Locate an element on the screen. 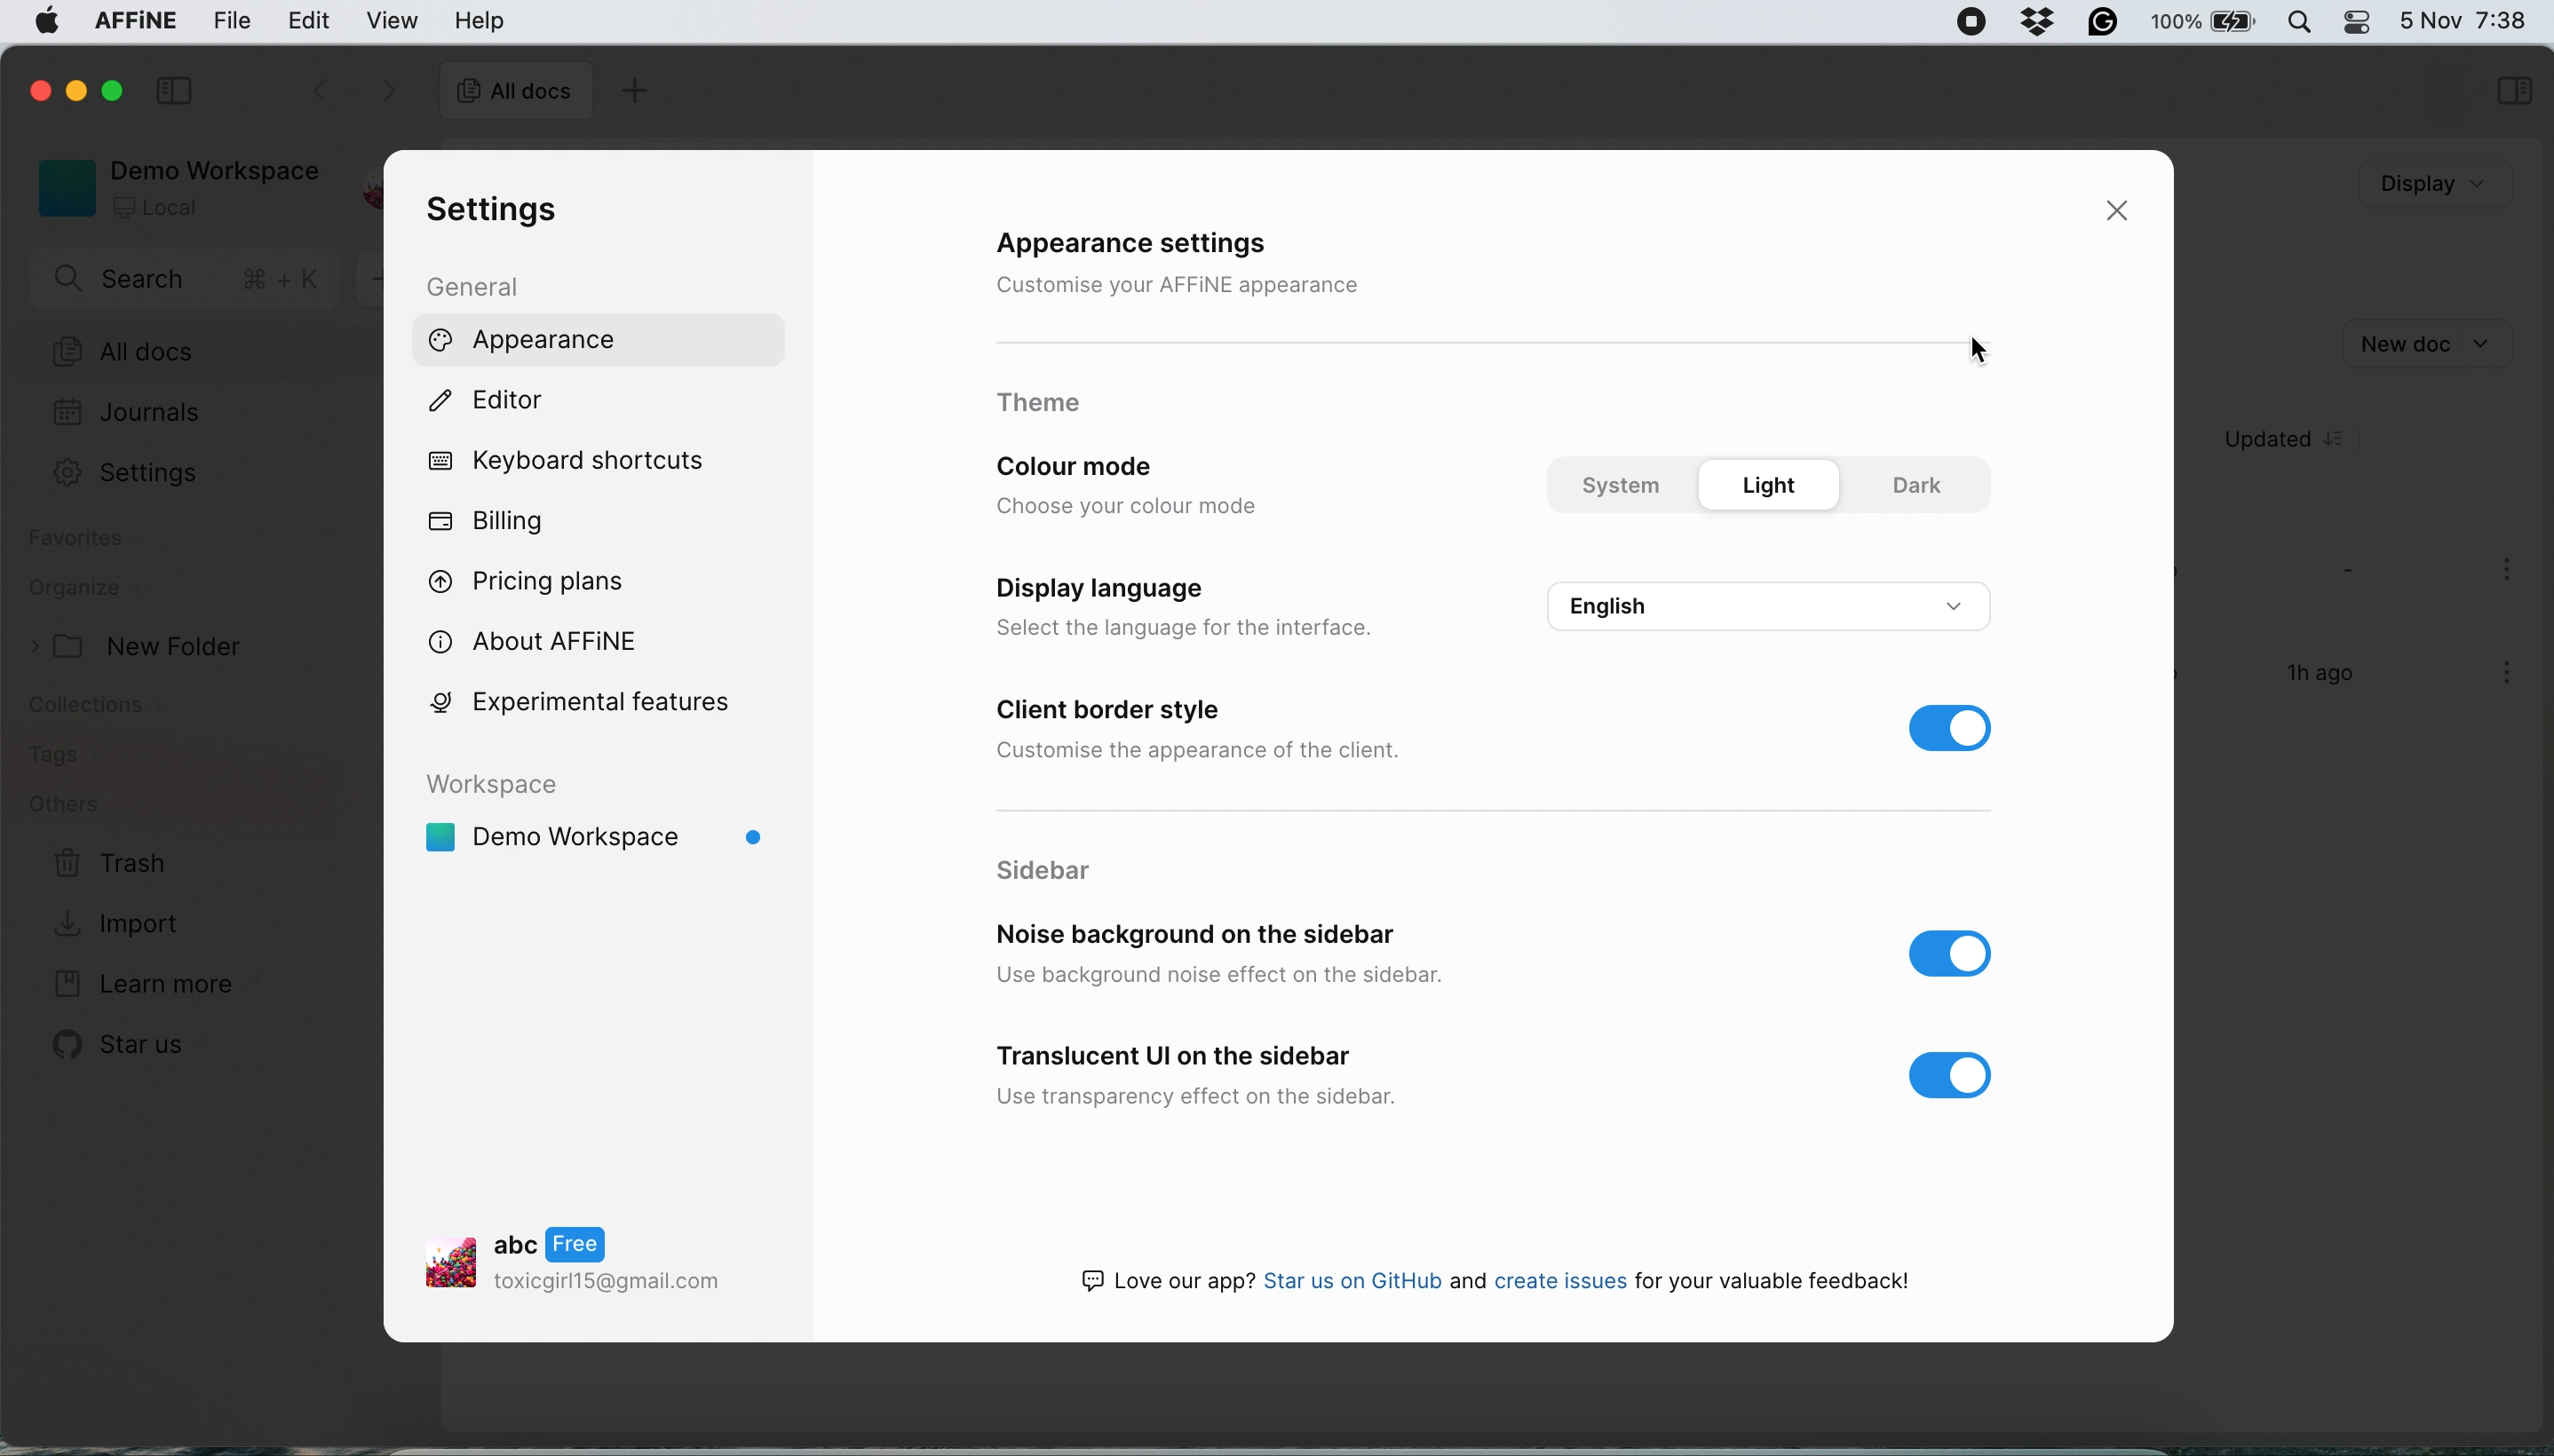 This screenshot has height=1456, width=2554. settings is located at coordinates (505, 212).